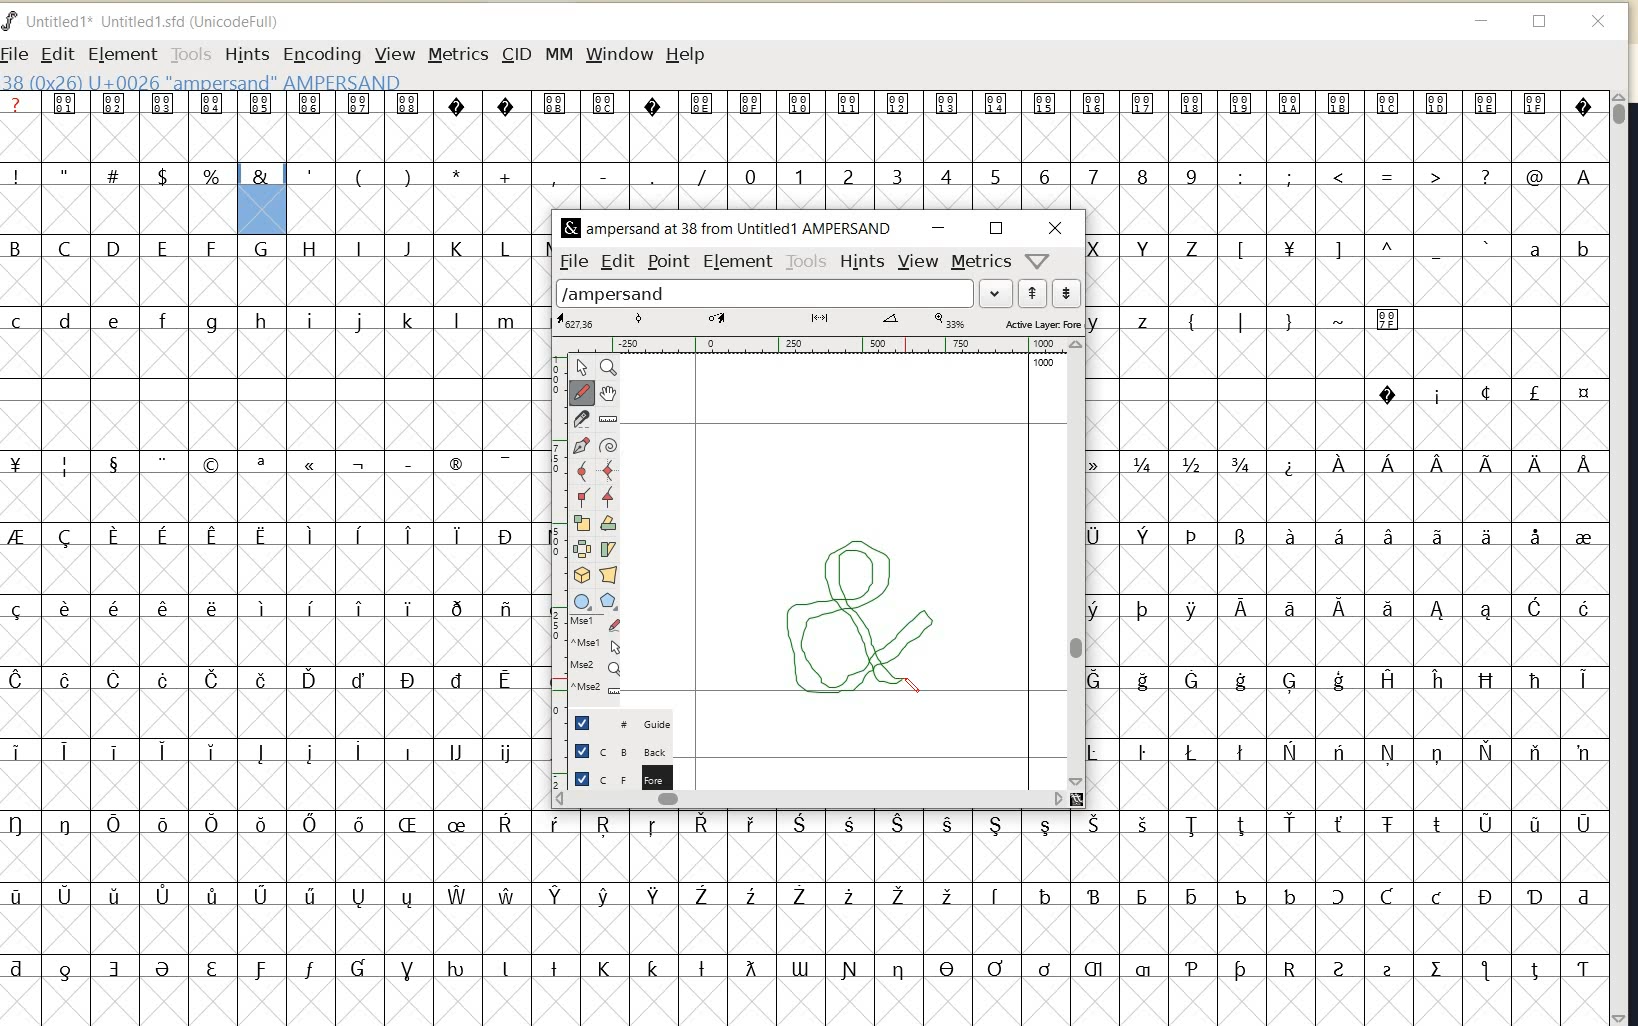 This screenshot has height=1026, width=1638. What do you see at coordinates (612, 470) in the screenshot?
I see `add a curve point always either horizontal or vertical` at bounding box center [612, 470].